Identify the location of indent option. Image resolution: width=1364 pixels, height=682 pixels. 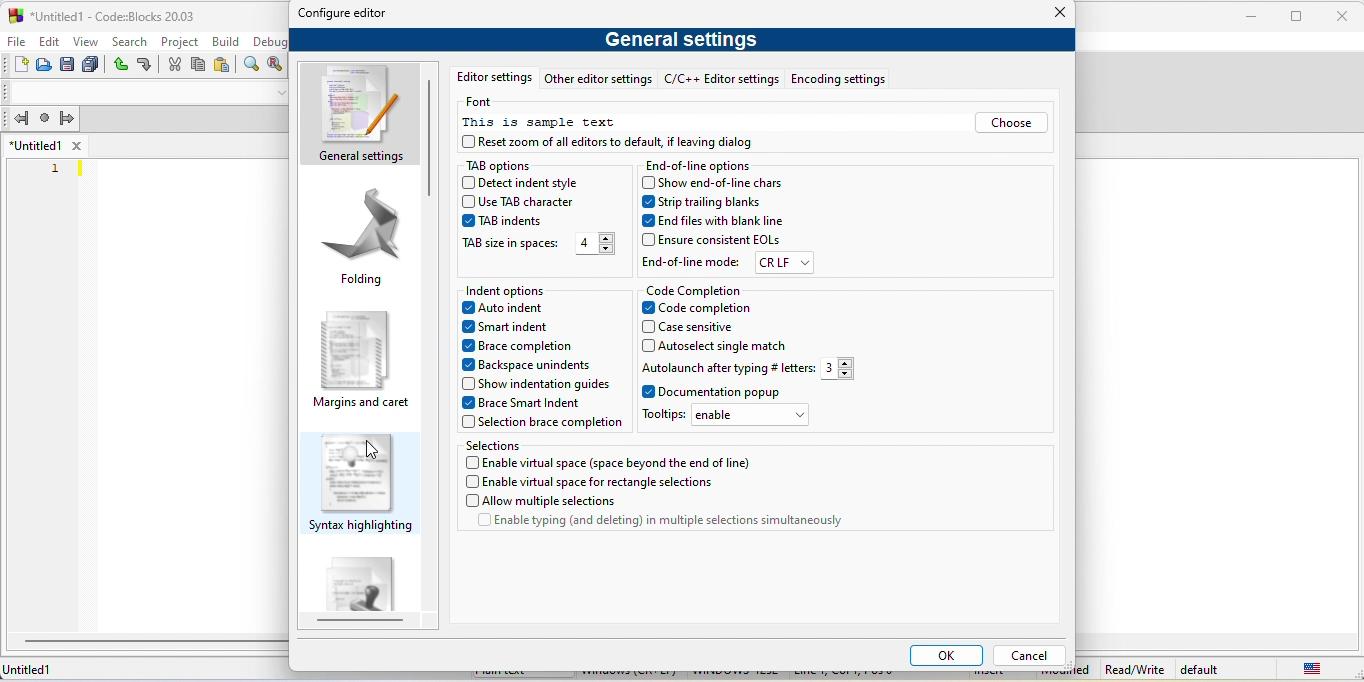
(509, 290).